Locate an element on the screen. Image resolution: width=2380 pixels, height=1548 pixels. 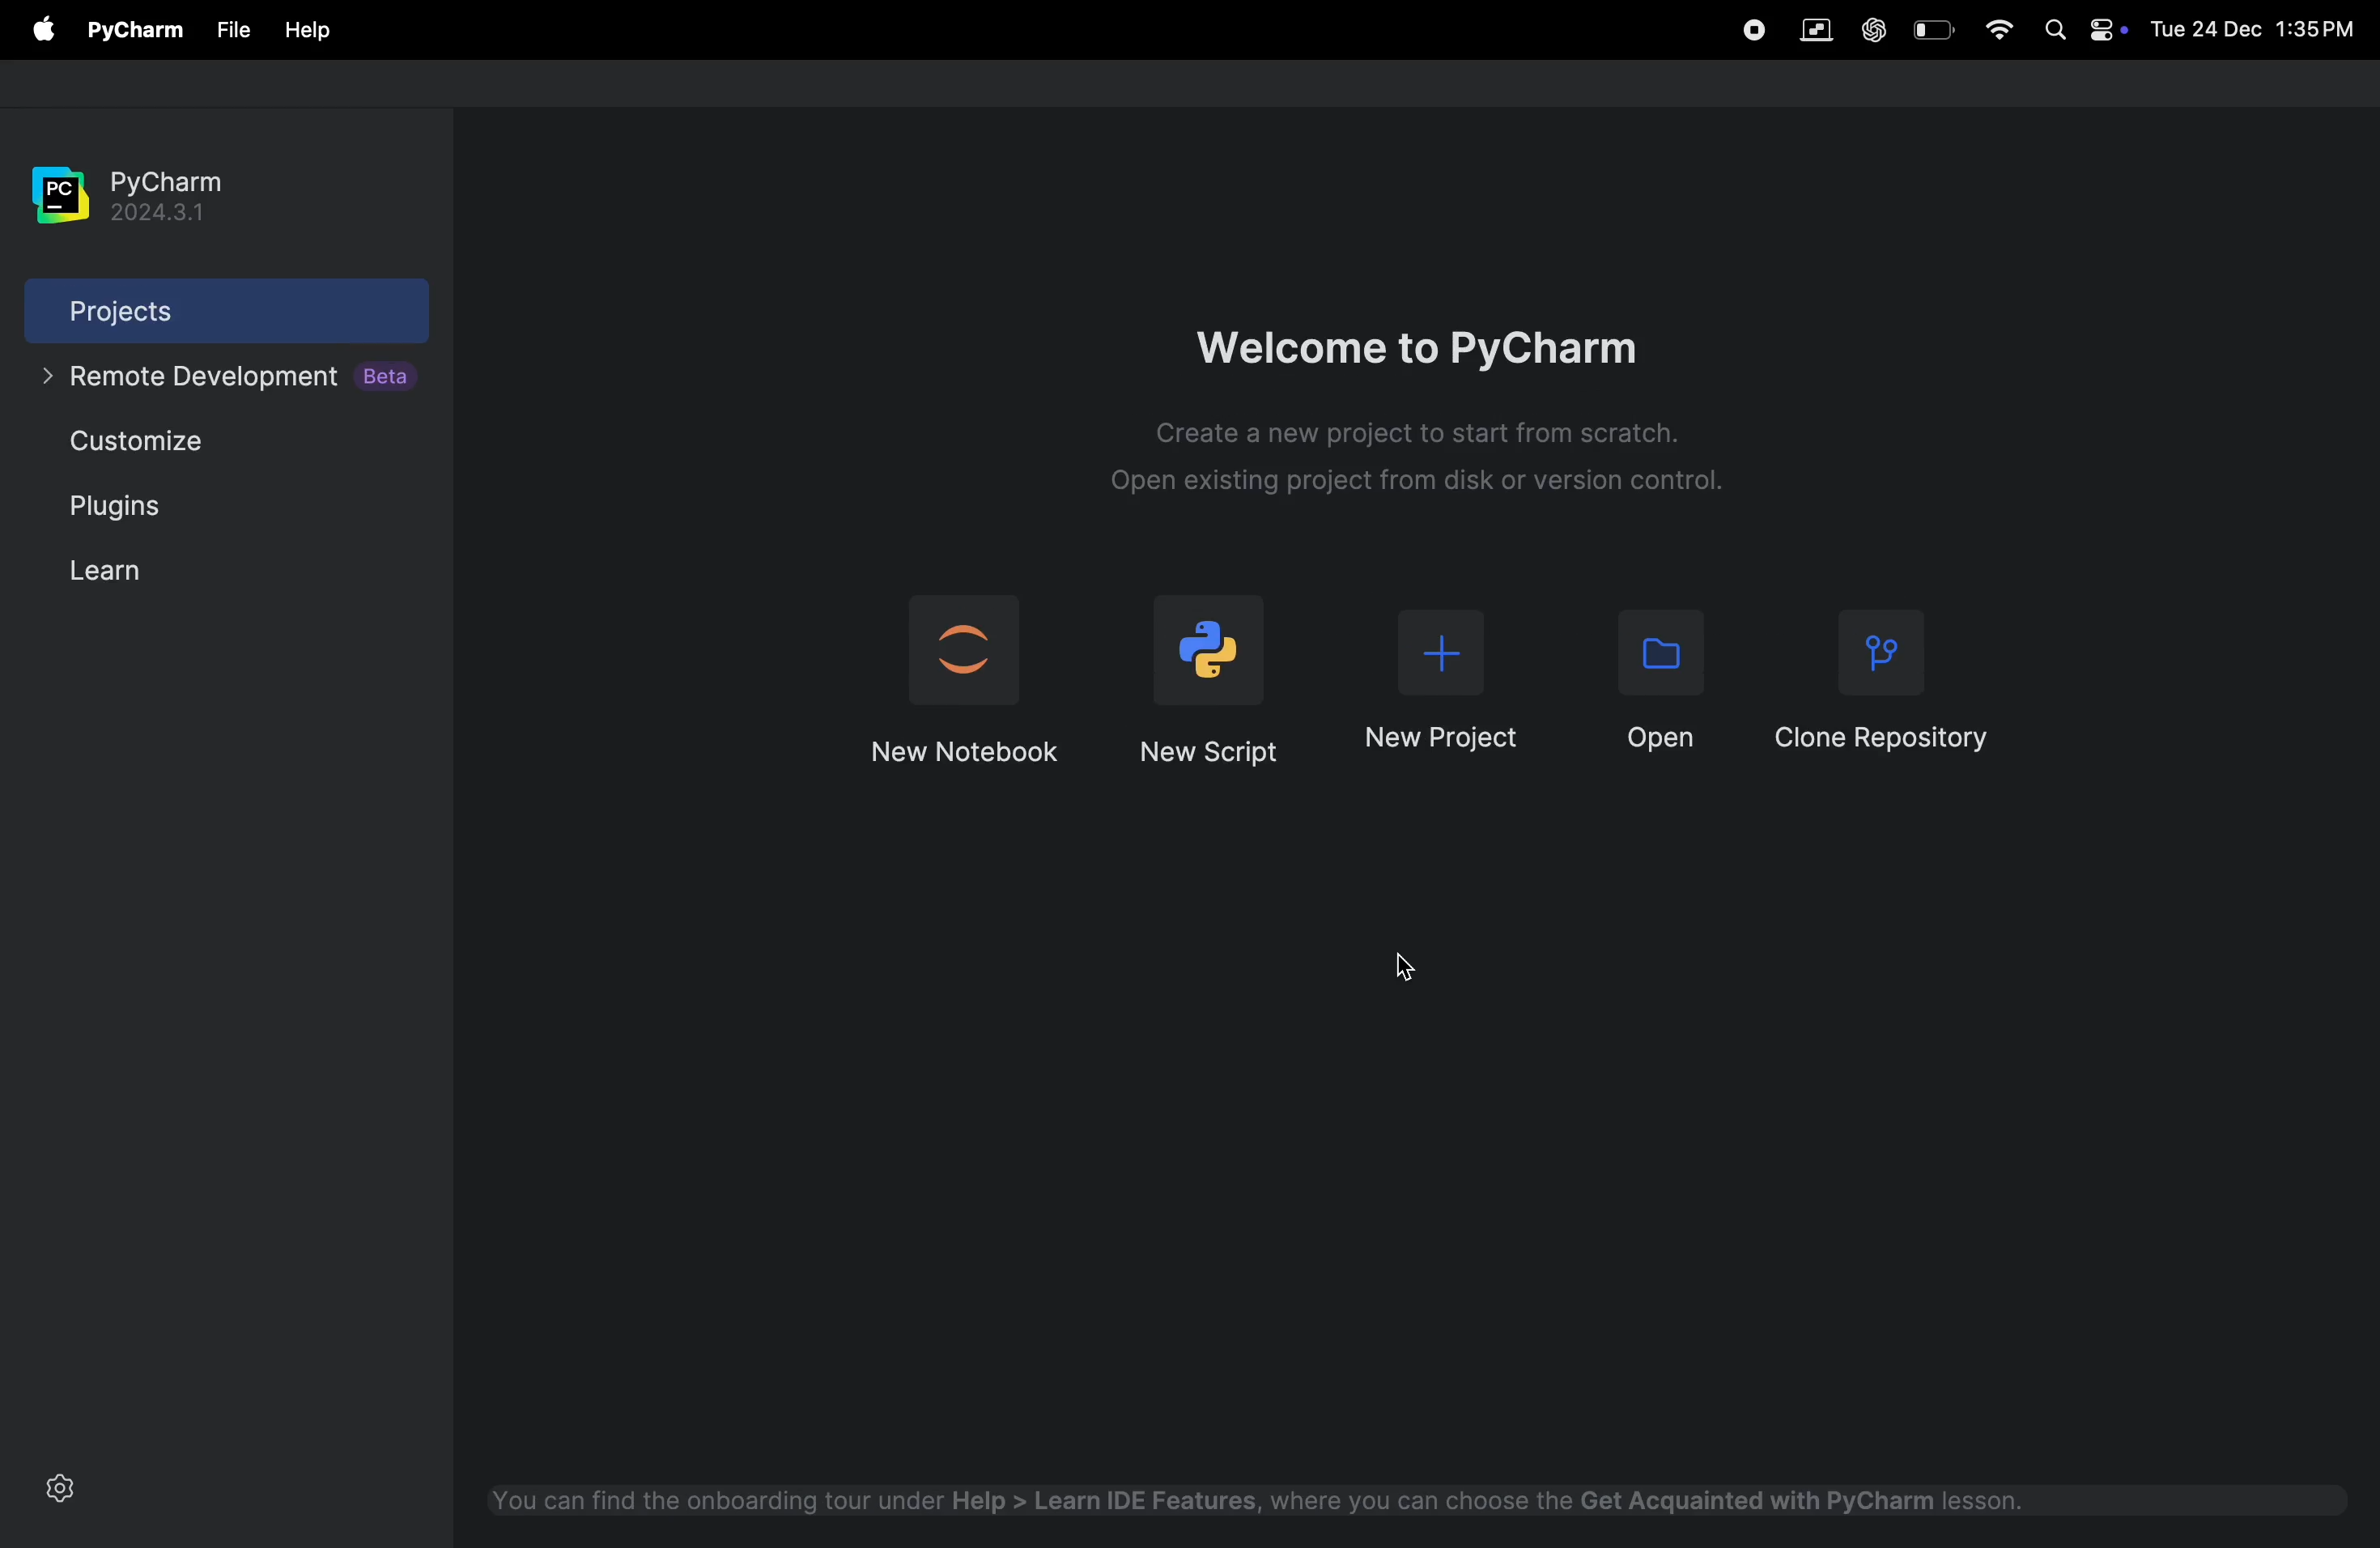
custiomize  is located at coordinates (152, 442).